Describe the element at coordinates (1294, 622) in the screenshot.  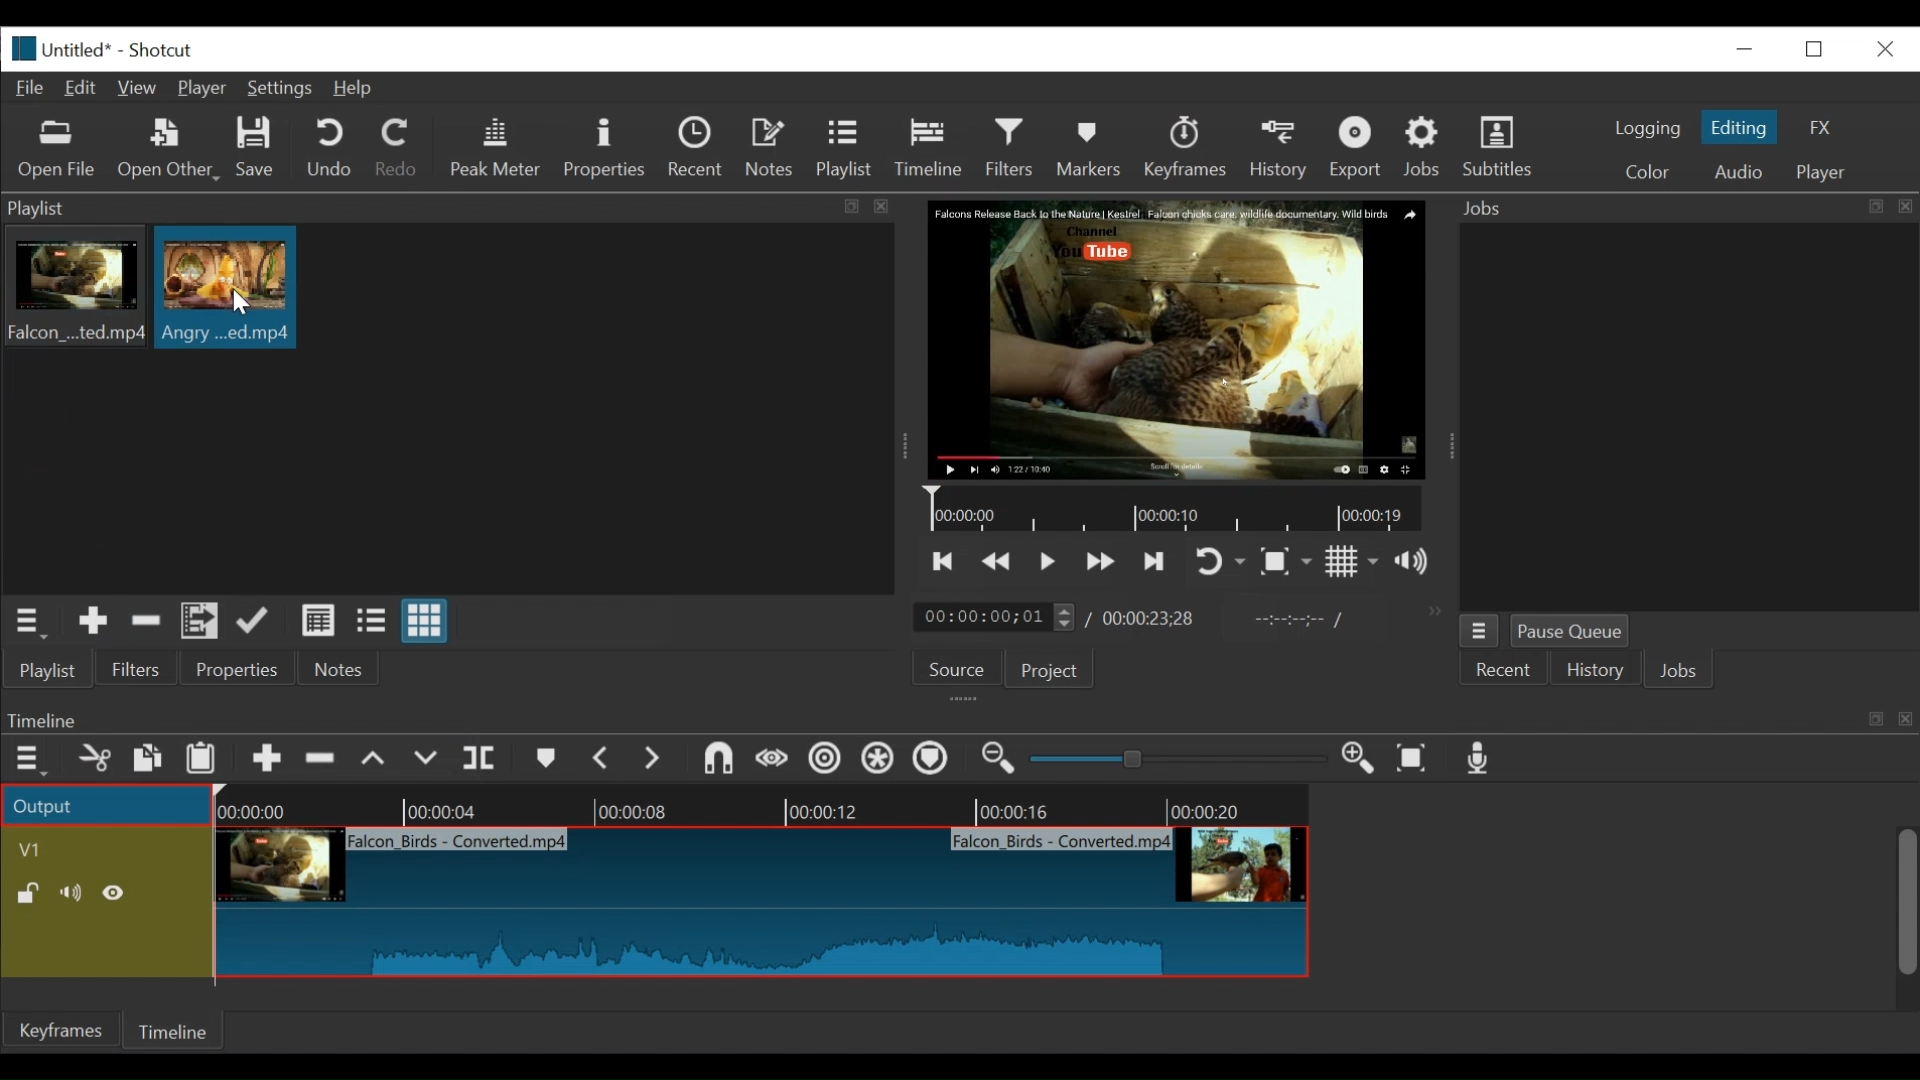
I see `in point` at that location.